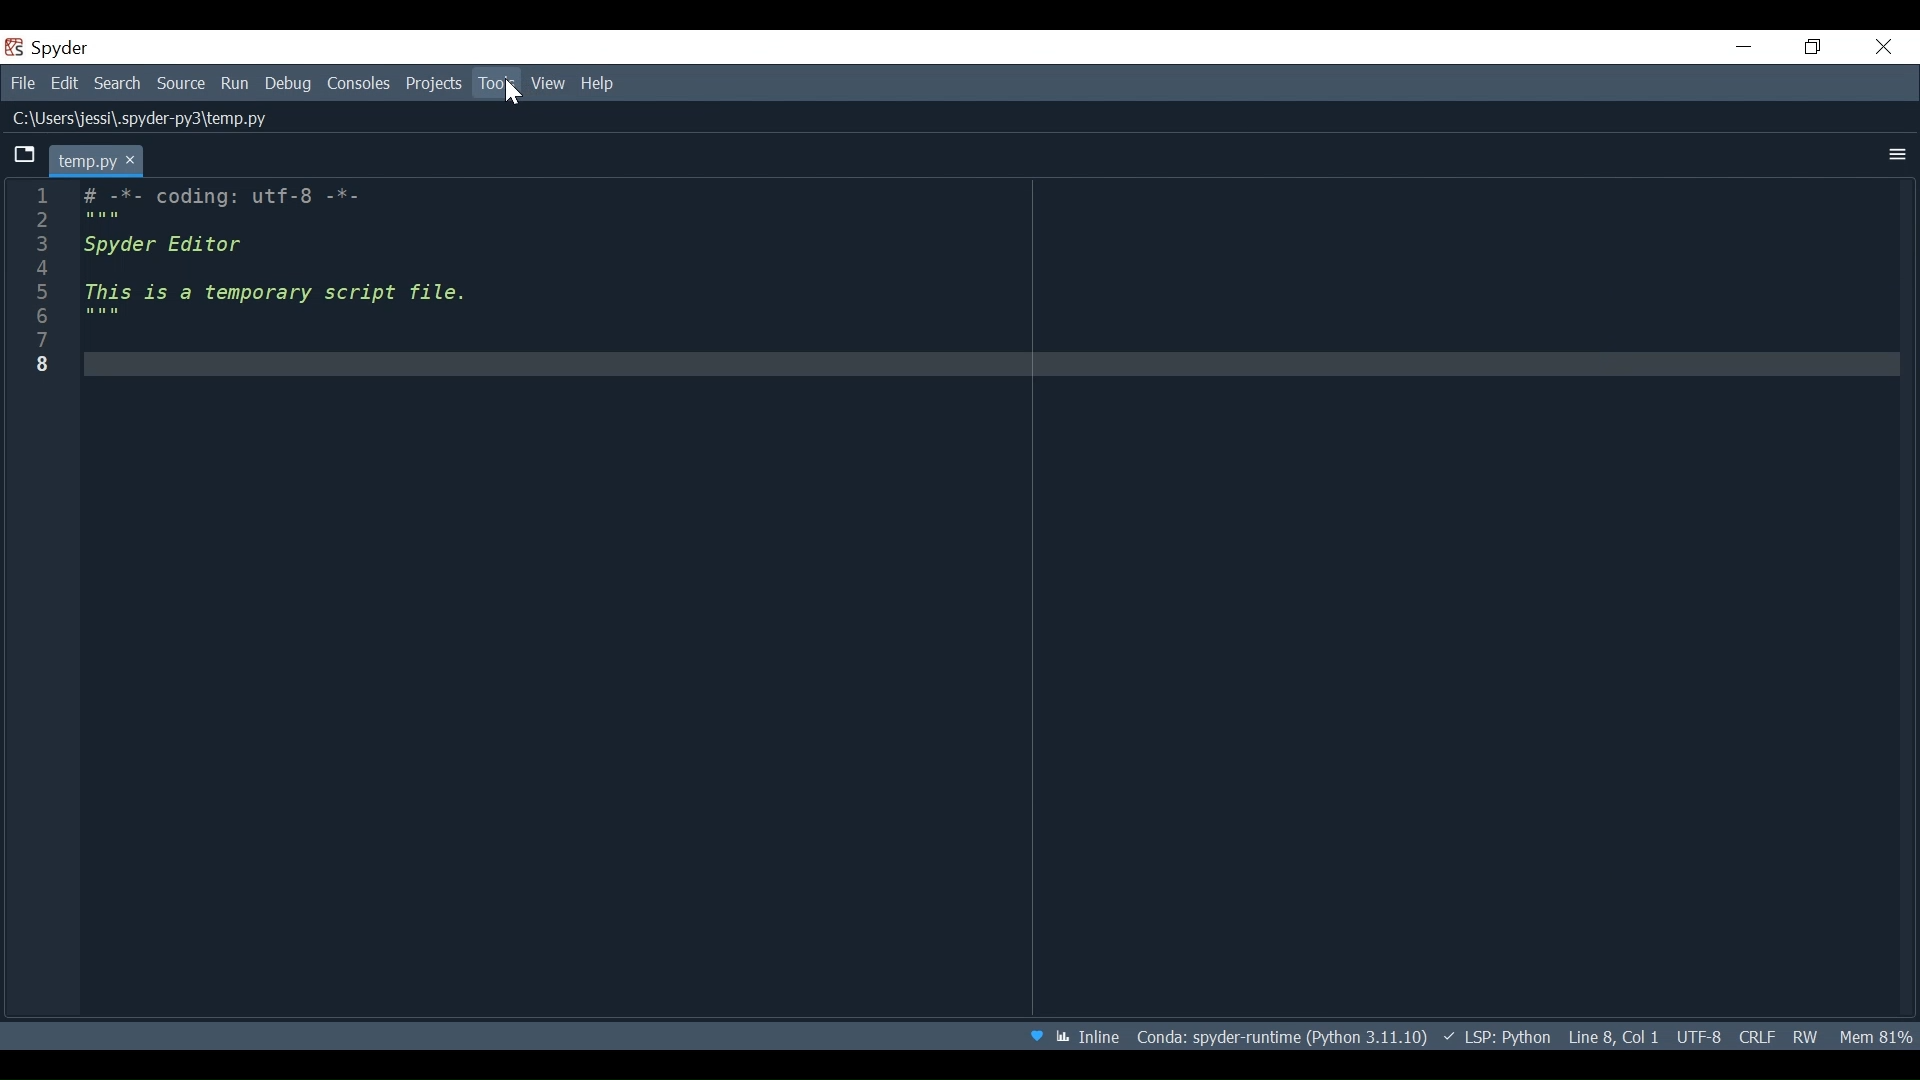  I want to click on Cursor, so click(513, 96).